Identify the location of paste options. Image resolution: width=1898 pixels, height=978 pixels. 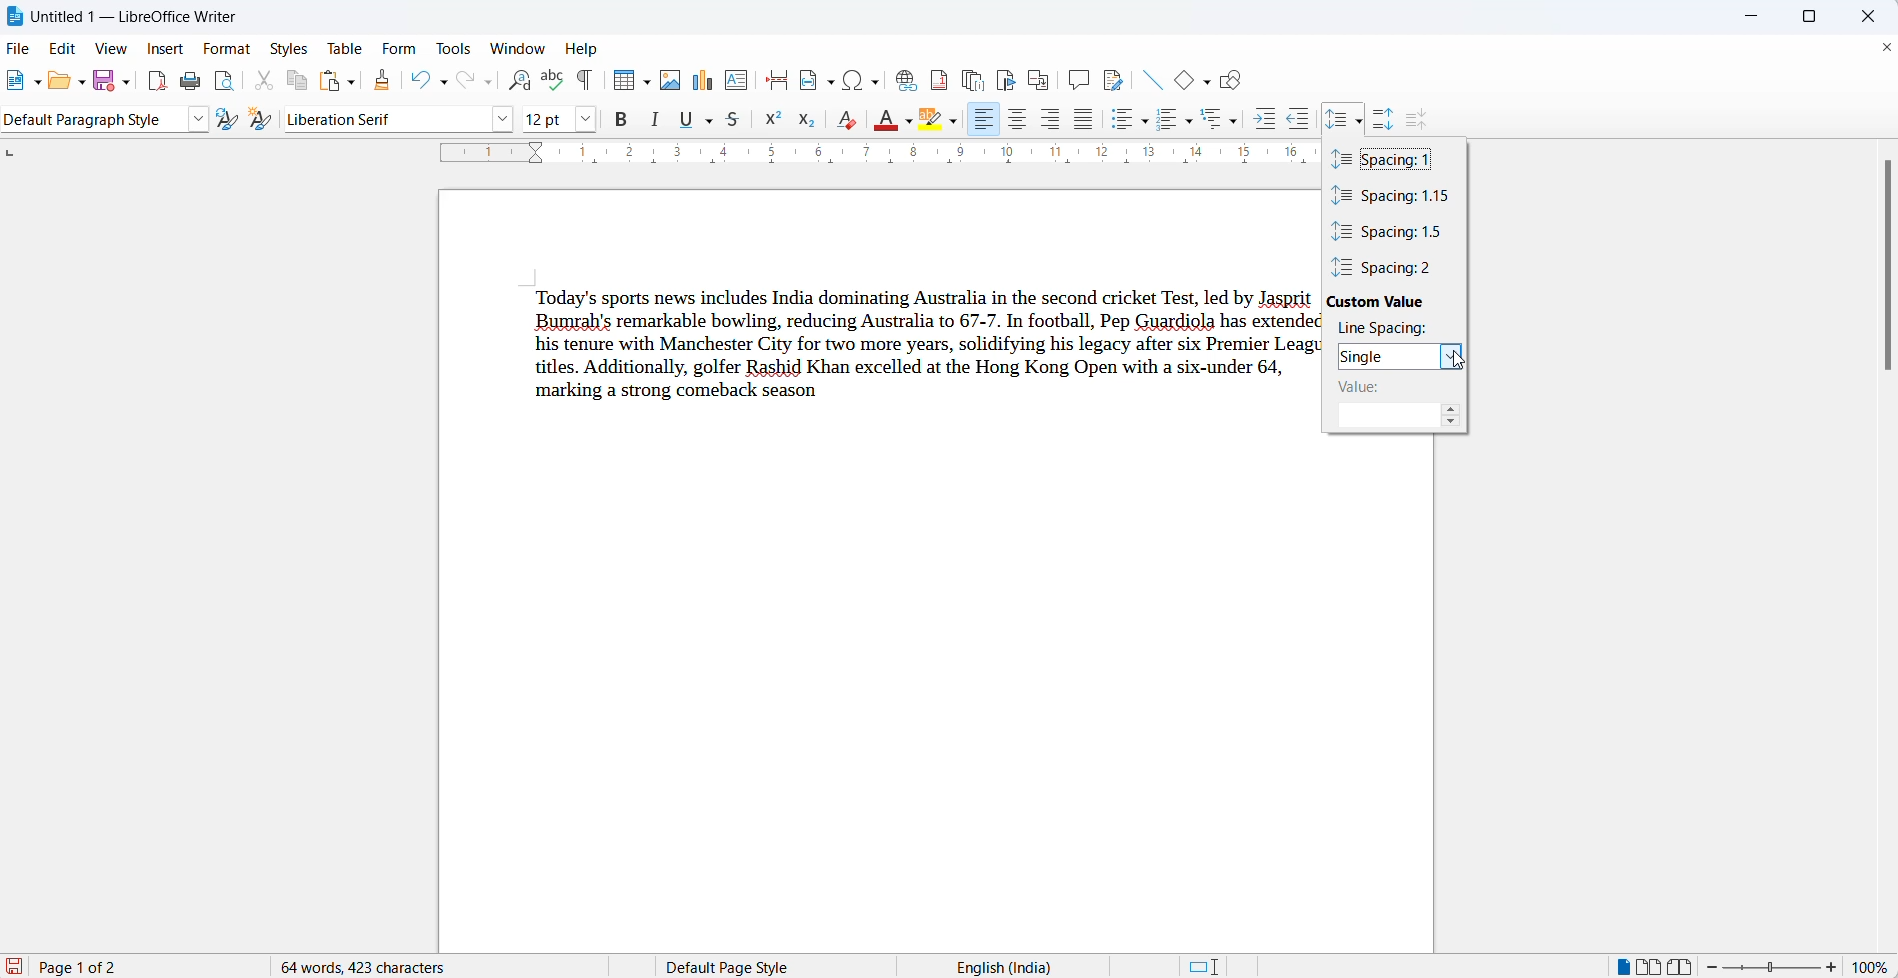
(357, 82).